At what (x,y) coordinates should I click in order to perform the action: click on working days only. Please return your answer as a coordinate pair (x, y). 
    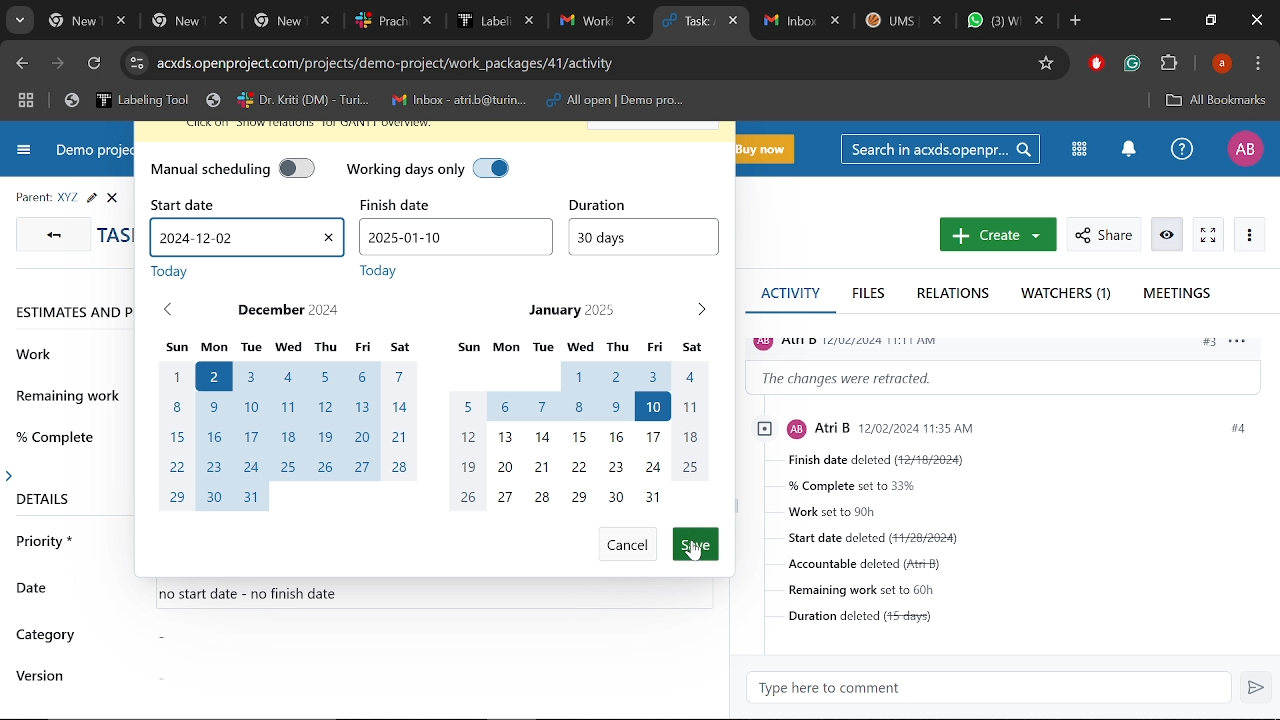
    Looking at the image, I should click on (491, 167).